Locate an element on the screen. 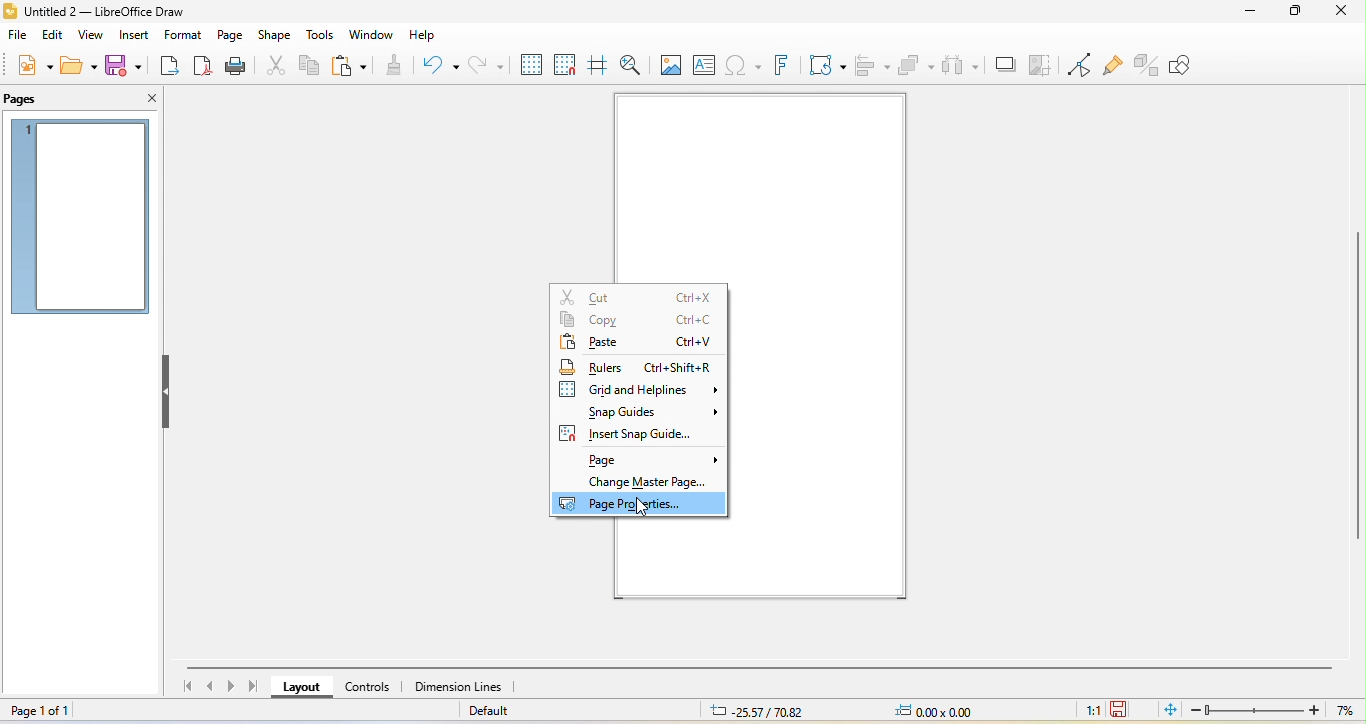 Image resolution: width=1366 pixels, height=724 pixels. file is located at coordinates (17, 37).